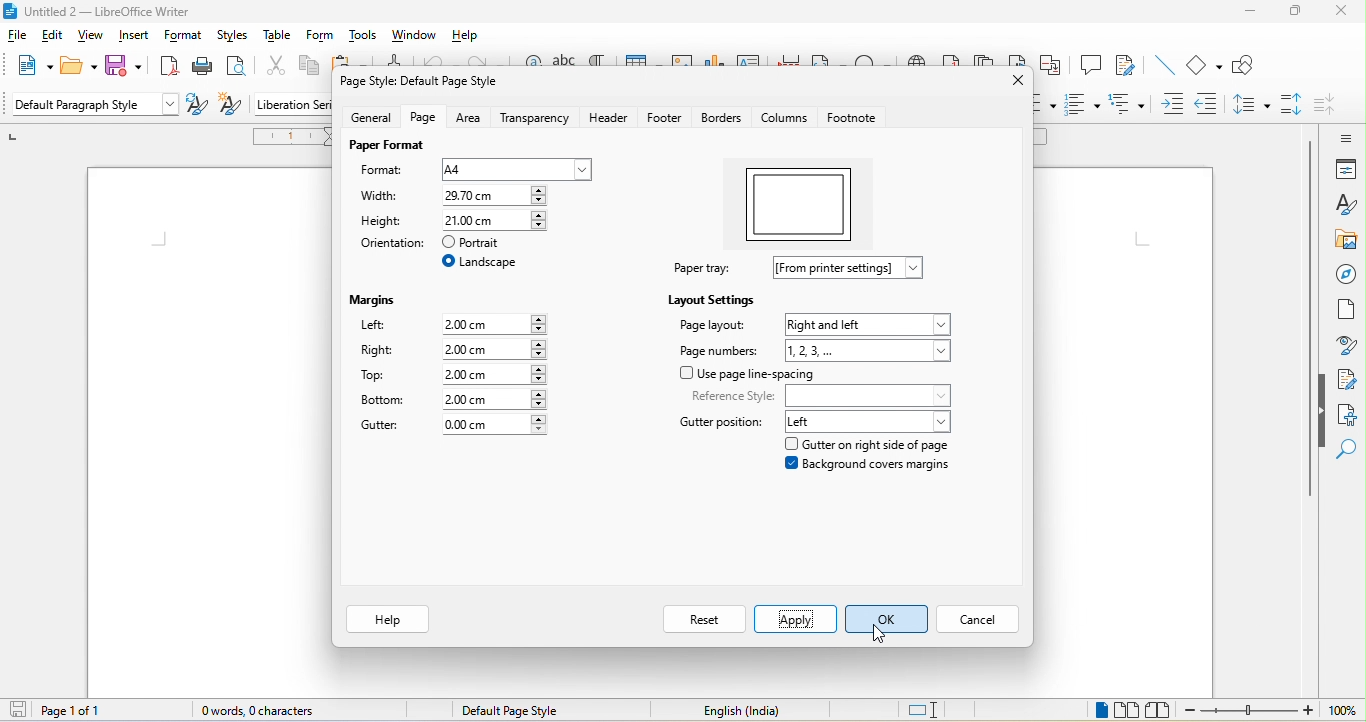 This screenshot has height=722, width=1366. I want to click on new style form selection, so click(228, 106).